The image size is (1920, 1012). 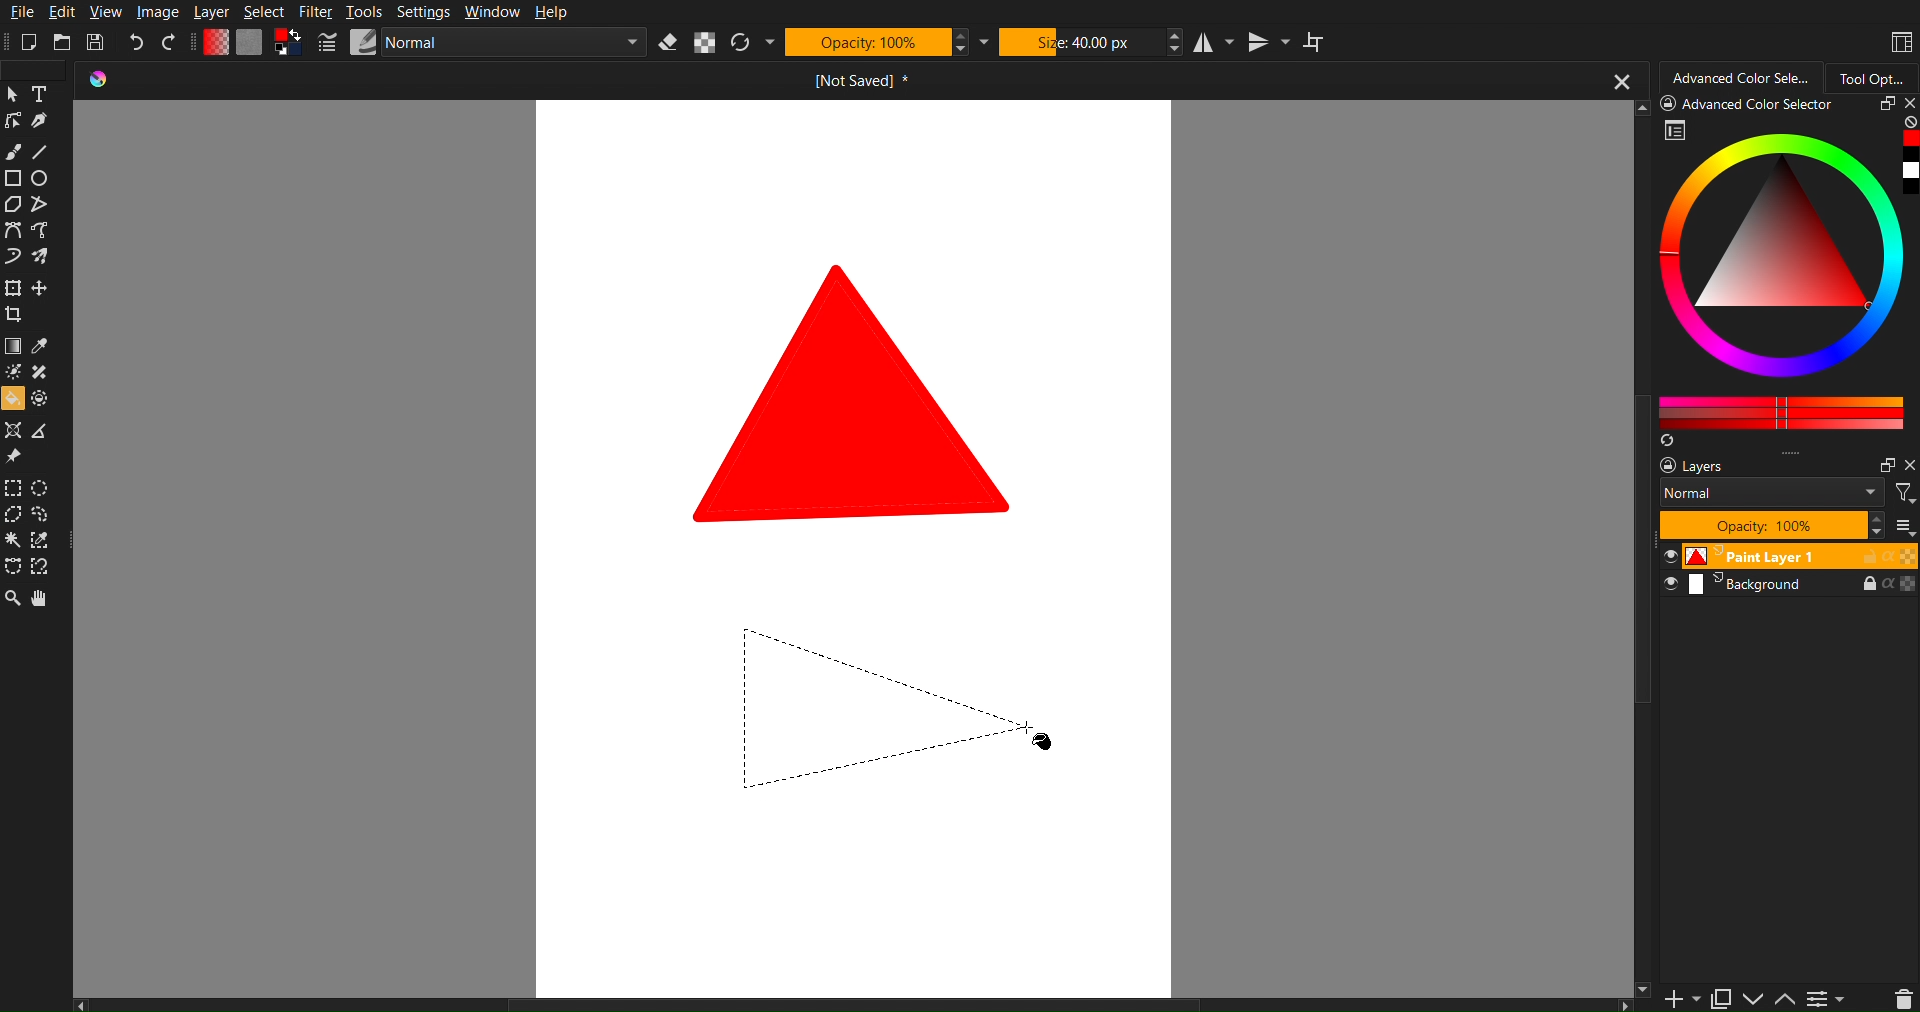 I want to click on Text, so click(x=42, y=93).